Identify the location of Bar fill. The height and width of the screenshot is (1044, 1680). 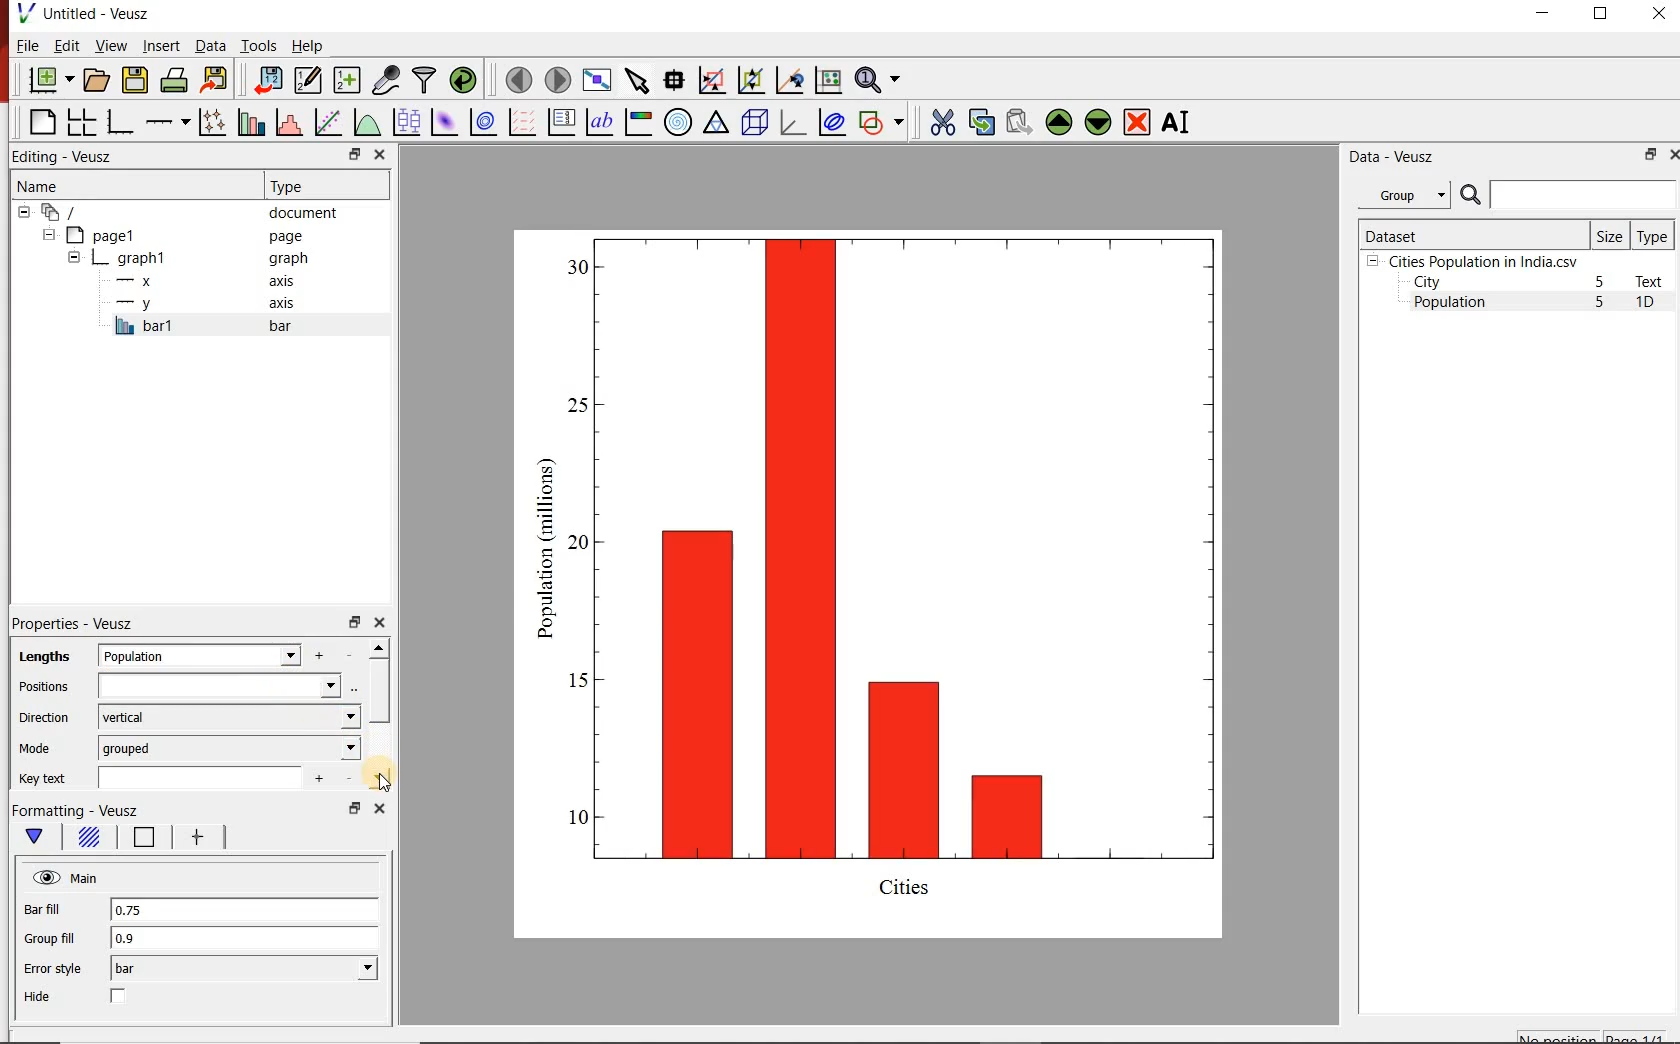
(56, 910).